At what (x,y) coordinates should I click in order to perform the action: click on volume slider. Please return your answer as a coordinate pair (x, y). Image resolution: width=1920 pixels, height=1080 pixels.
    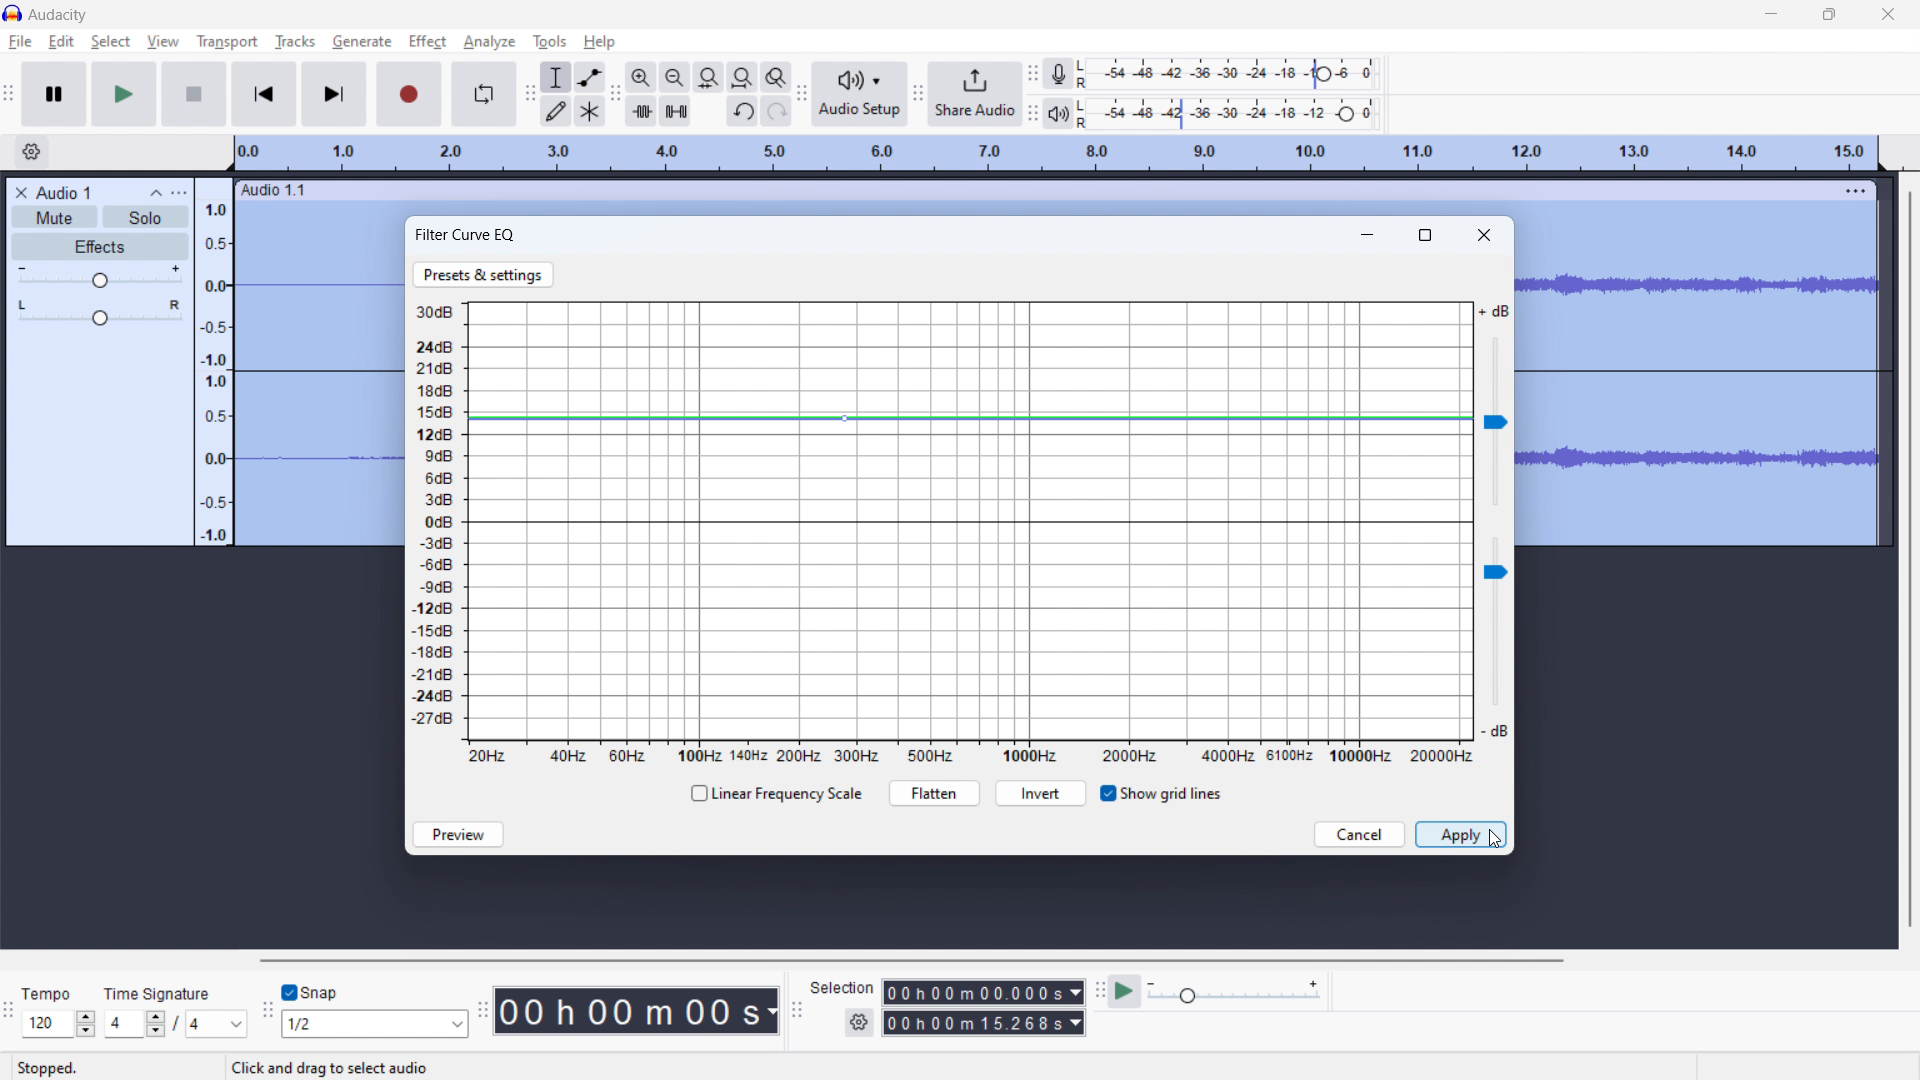
    Looking at the image, I should click on (1495, 406).